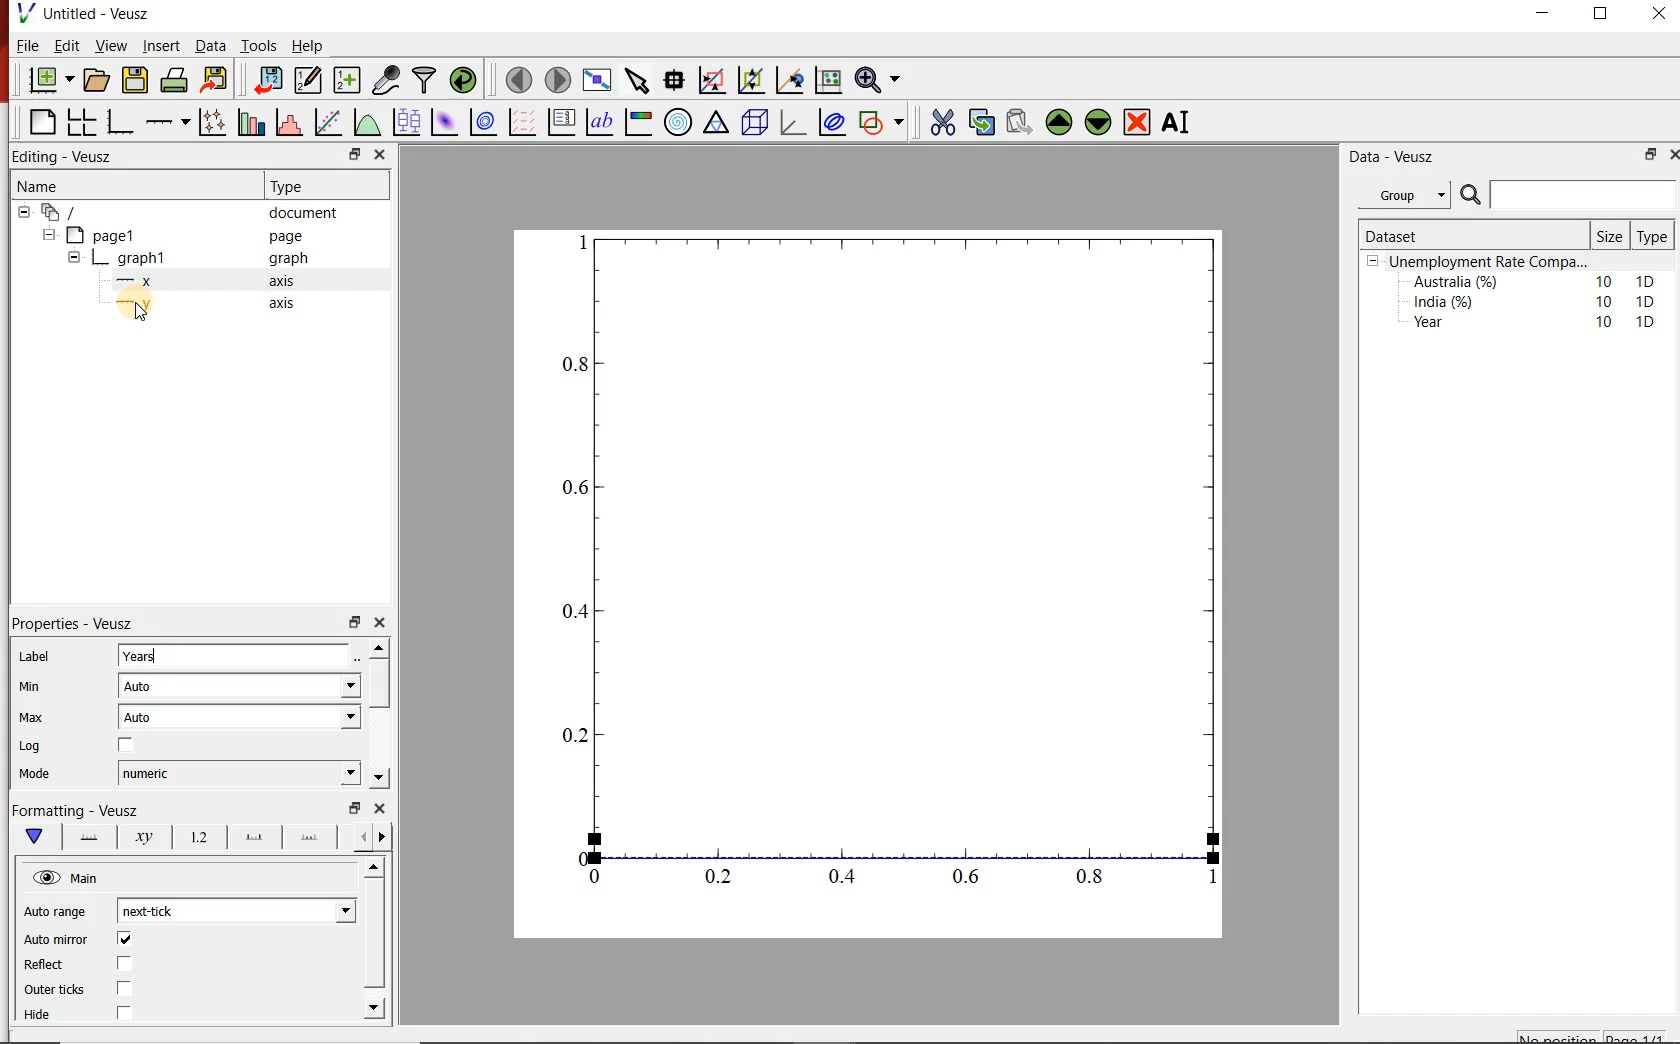 The height and width of the screenshot is (1044, 1680). I want to click on Type, so click(313, 186).